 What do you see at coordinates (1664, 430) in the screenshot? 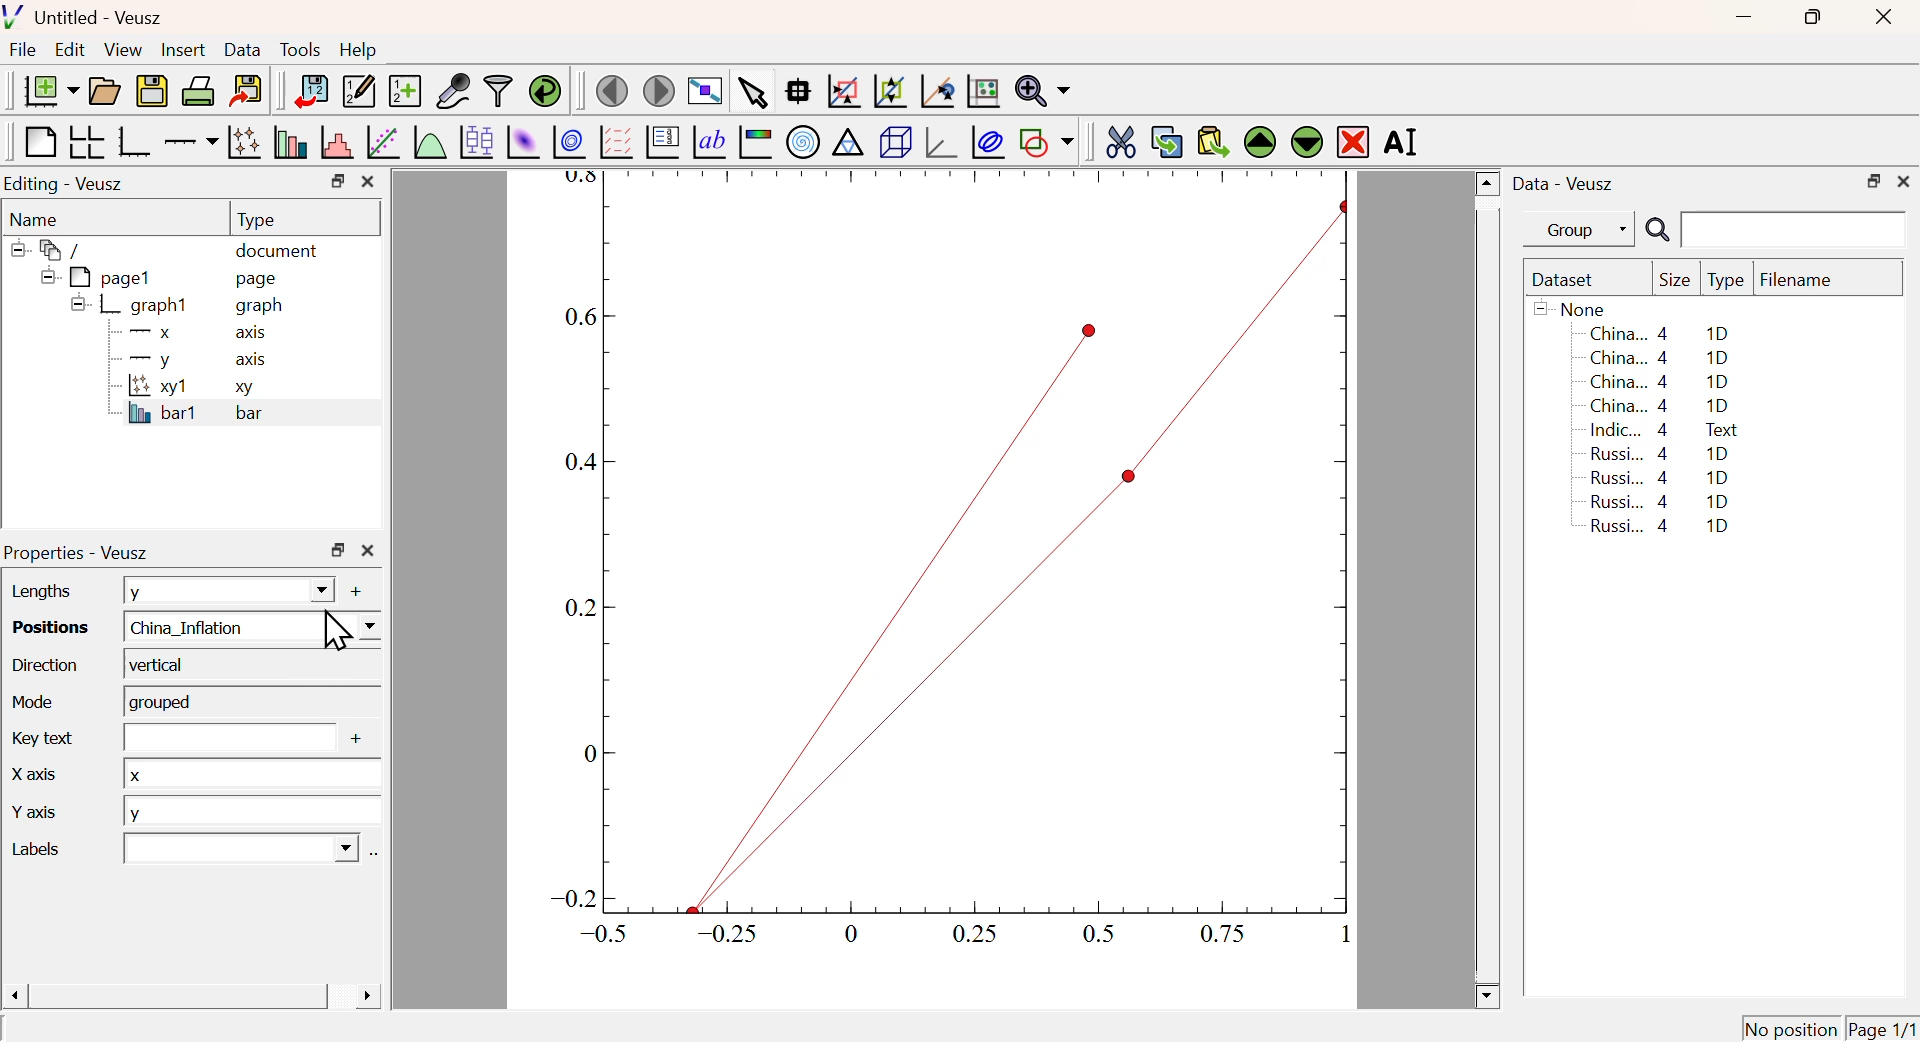
I see `Indic... 4 Text` at bounding box center [1664, 430].